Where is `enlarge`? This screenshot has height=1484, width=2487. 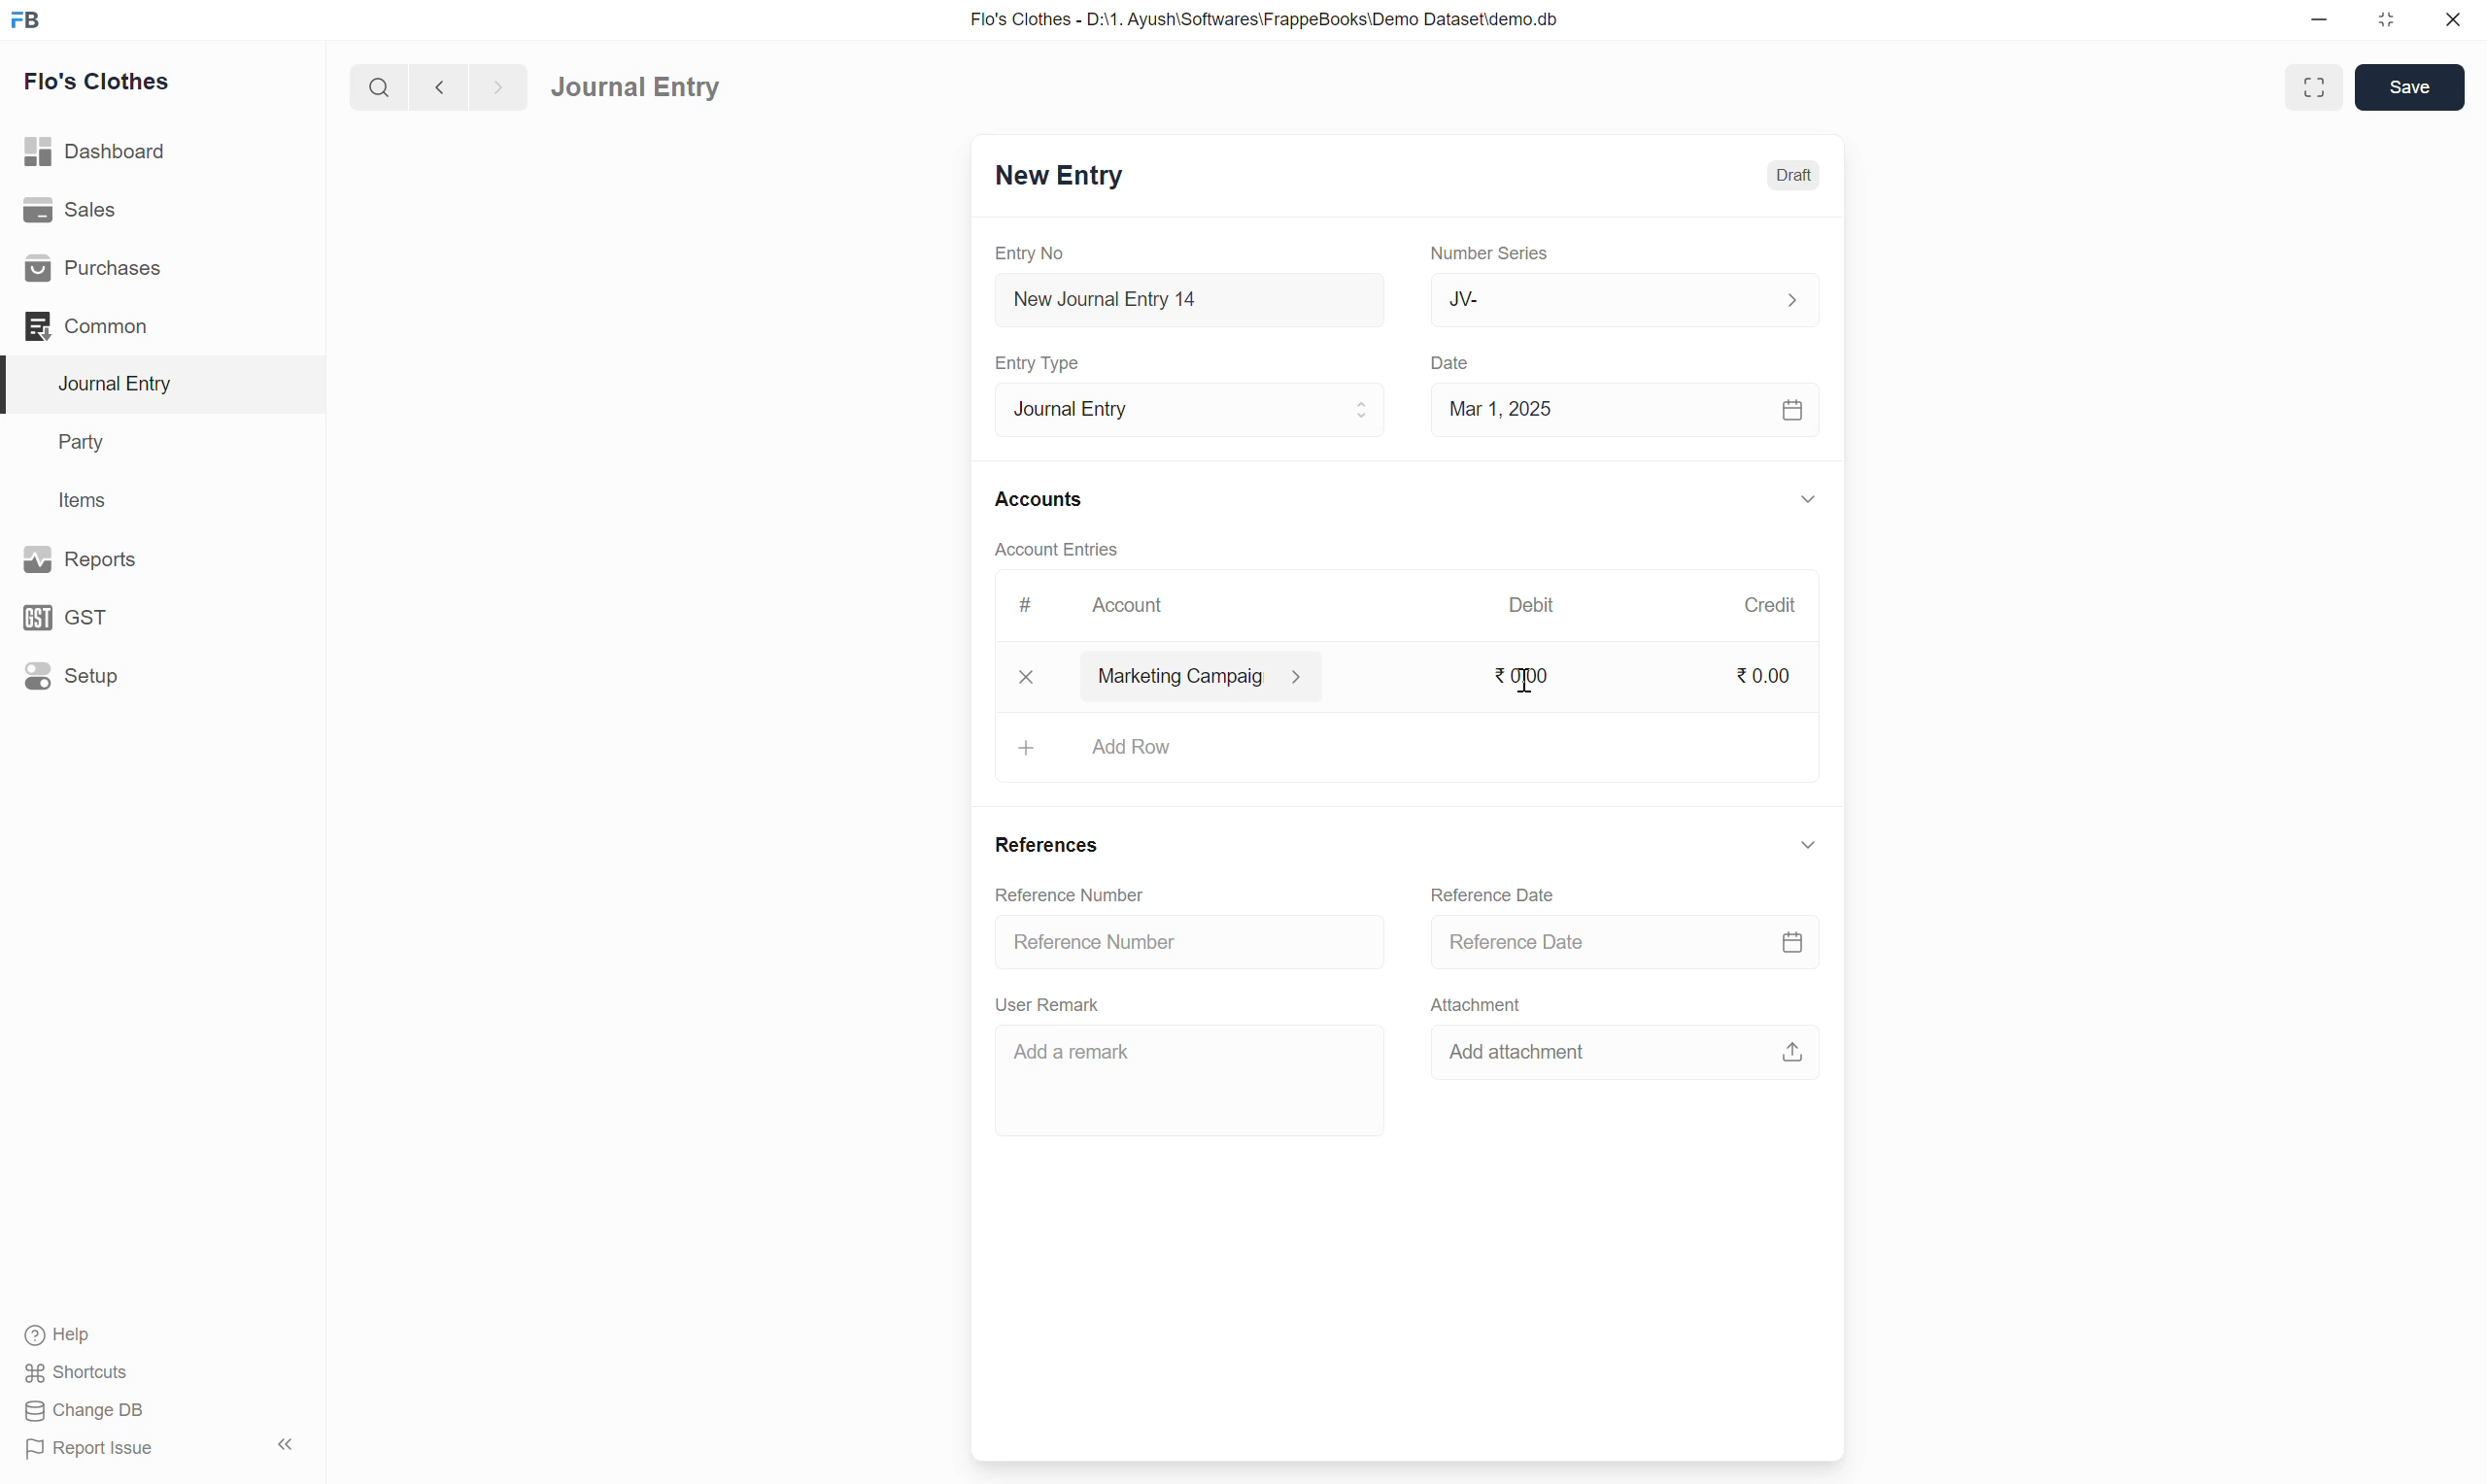
enlarge is located at coordinates (2317, 85).